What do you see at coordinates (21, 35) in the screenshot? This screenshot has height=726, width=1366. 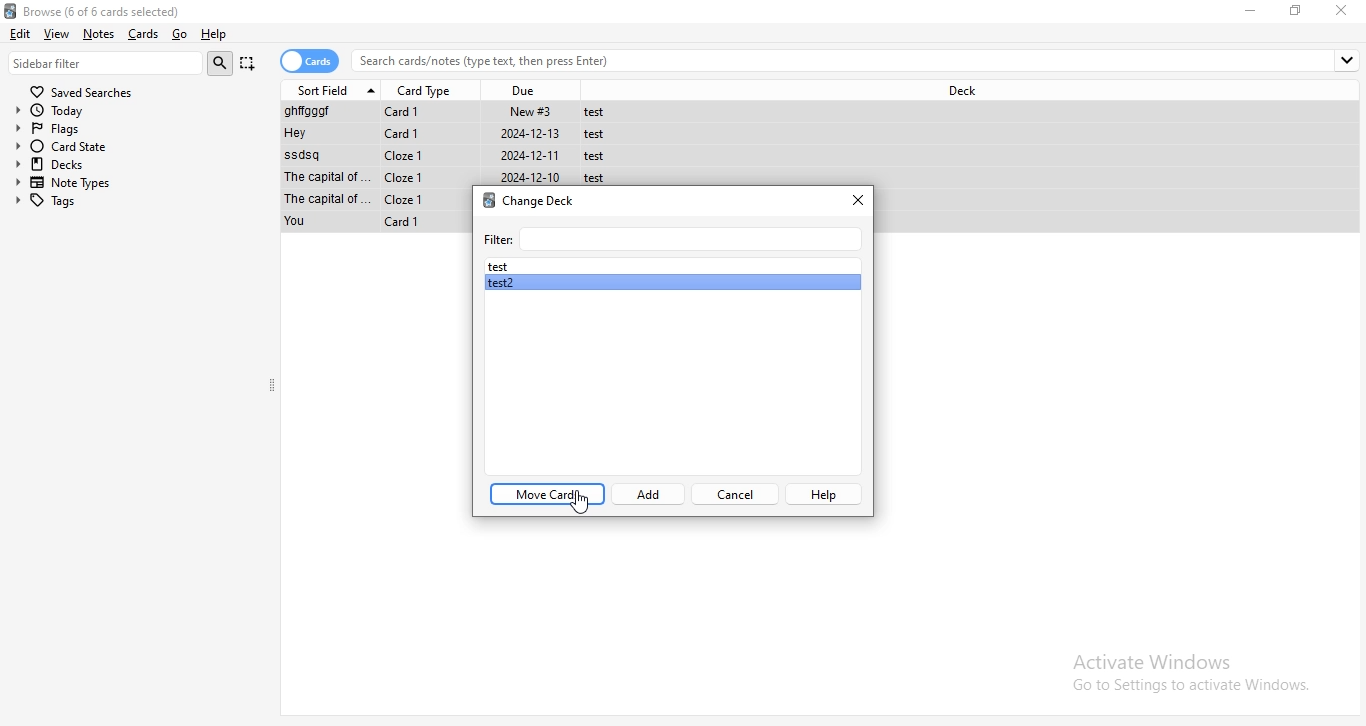 I see `edit` at bounding box center [21, 35].